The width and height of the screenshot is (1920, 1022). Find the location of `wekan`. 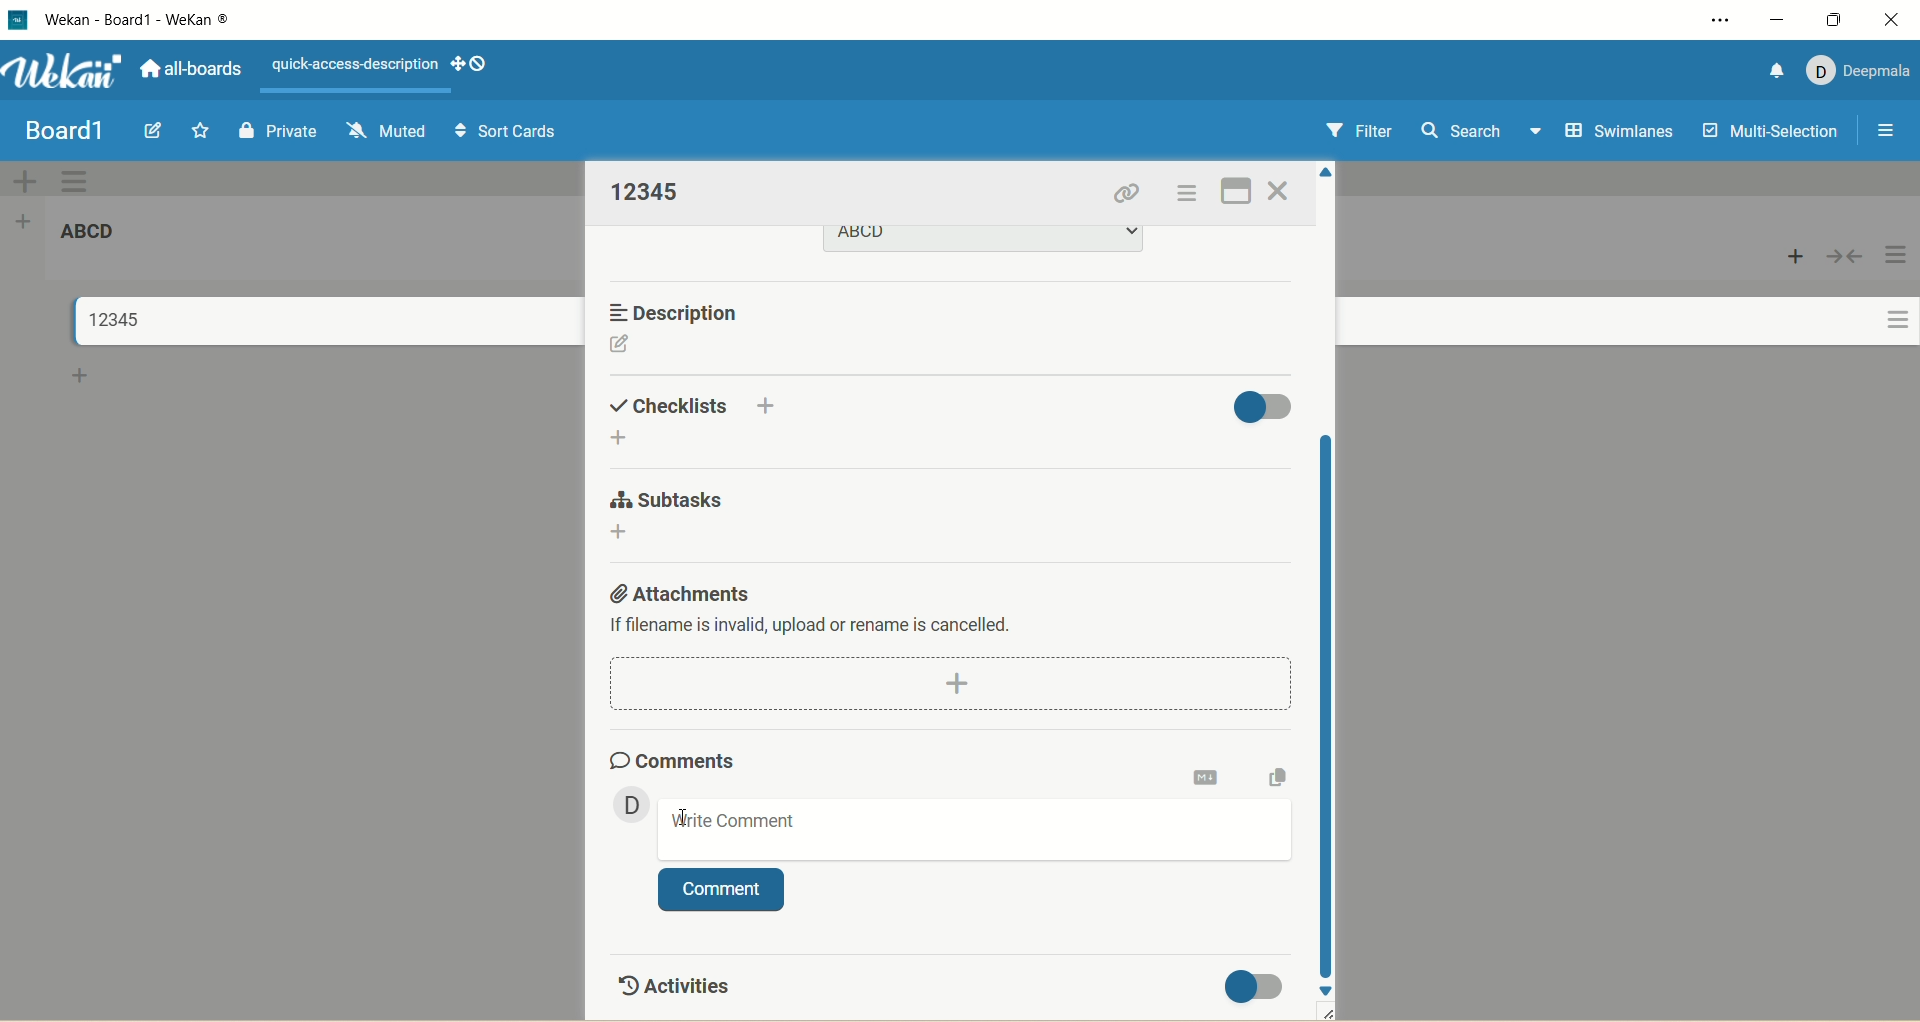

wekan is located at coordinates (65, 74).